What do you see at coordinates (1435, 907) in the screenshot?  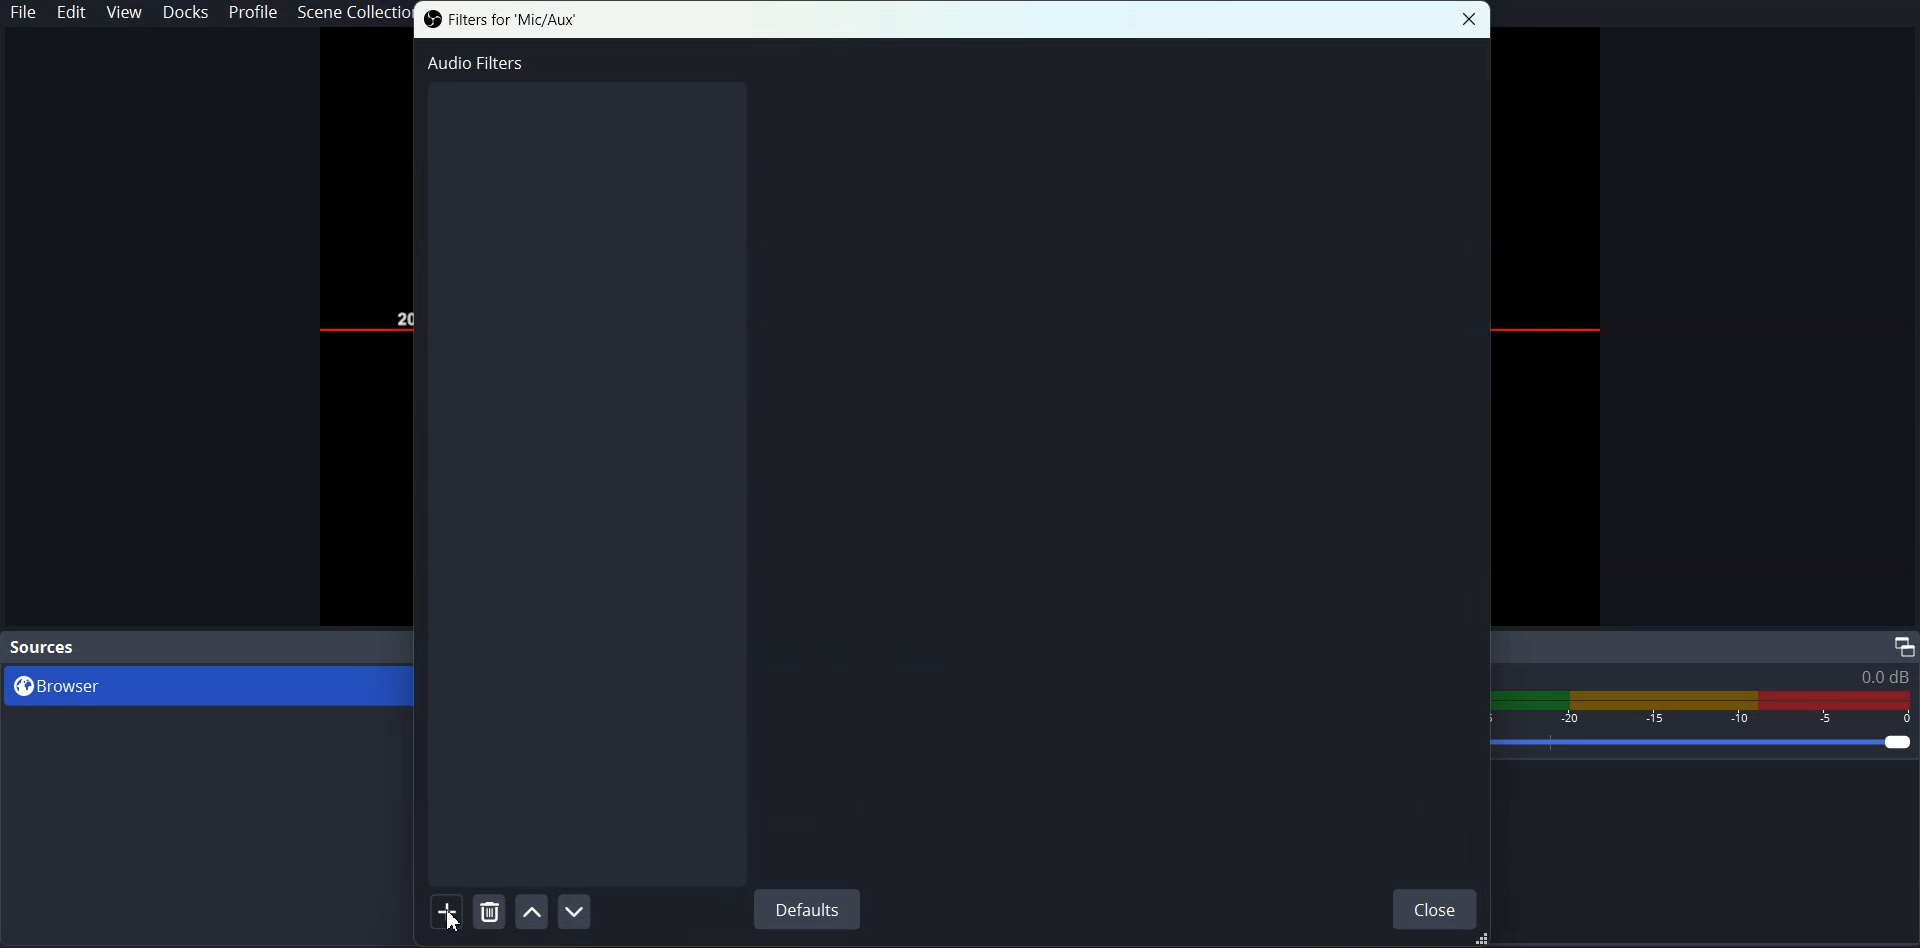 I see `Close` at bounding box center [1435, 907].